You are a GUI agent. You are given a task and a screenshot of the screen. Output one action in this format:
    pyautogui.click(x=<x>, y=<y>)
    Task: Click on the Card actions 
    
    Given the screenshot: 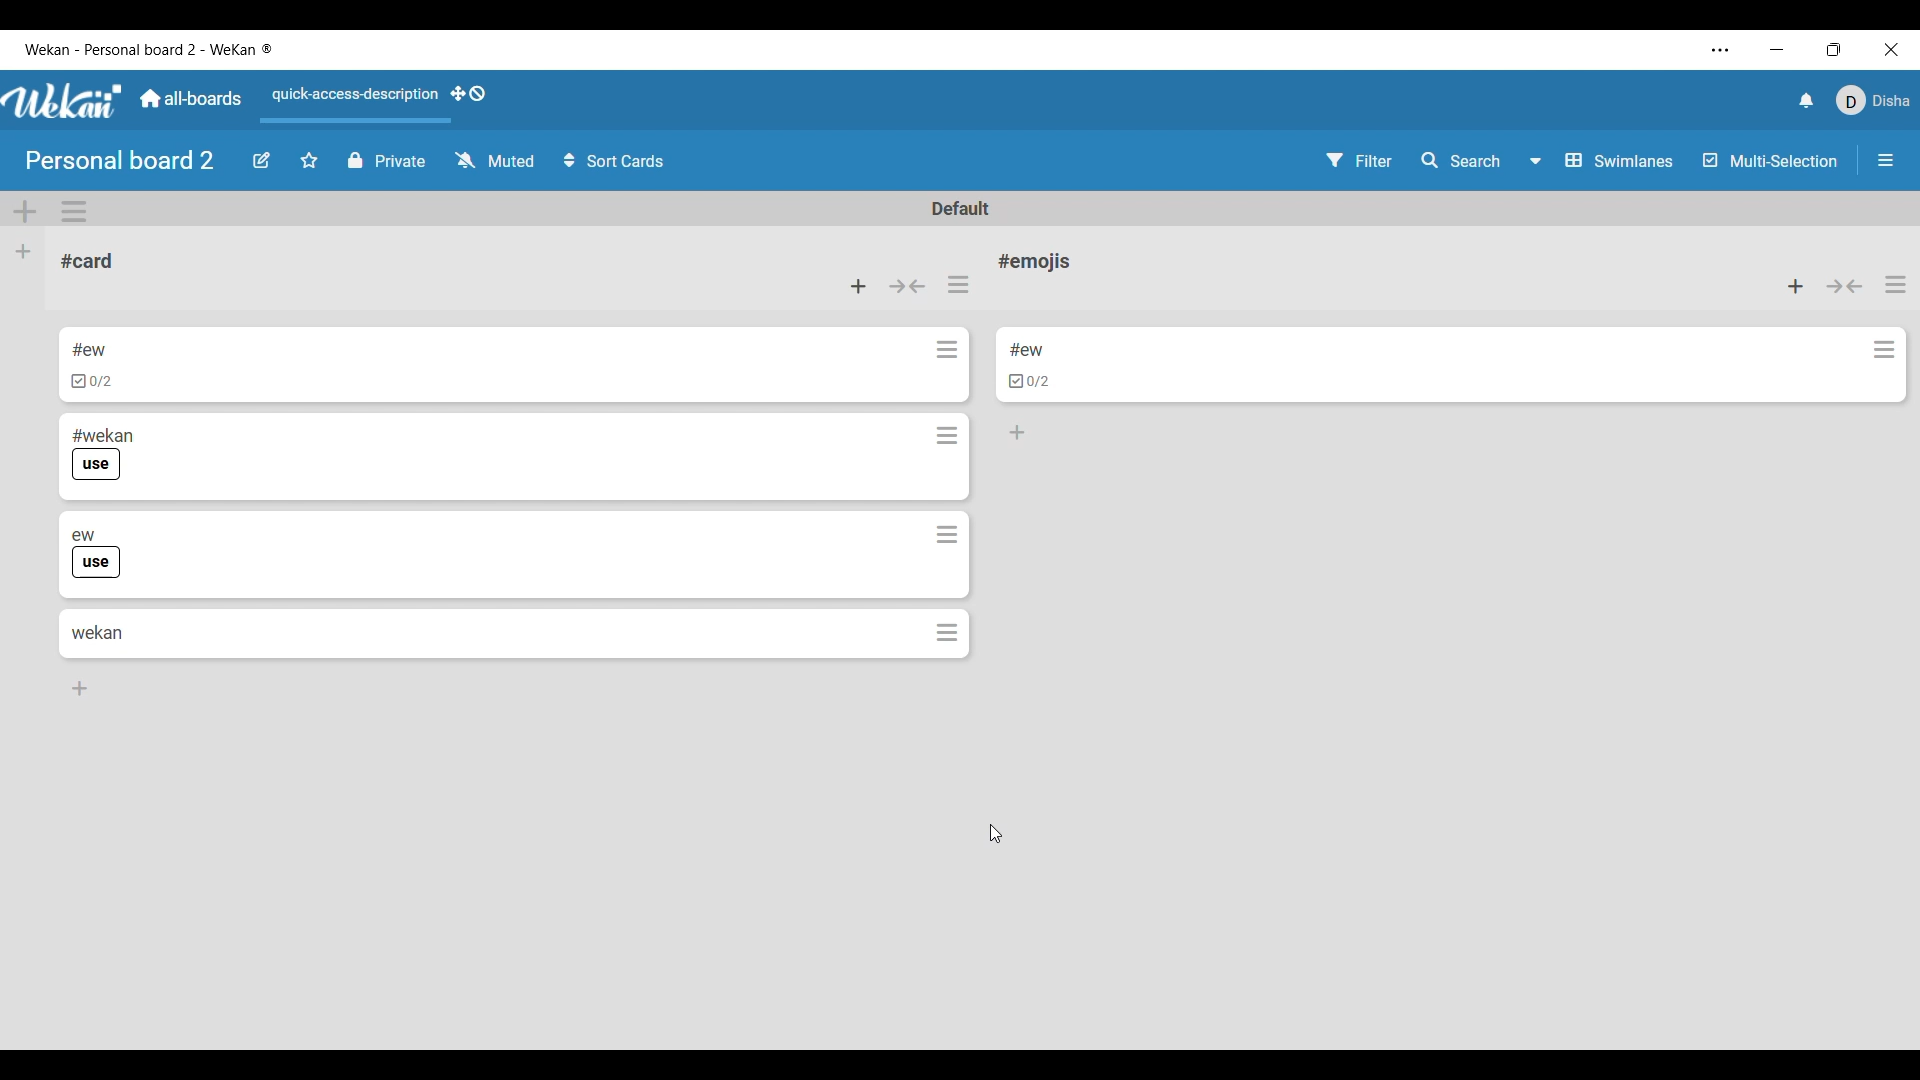 What is the action you would take?
    pyautogui.click(x=946, y=529)
    